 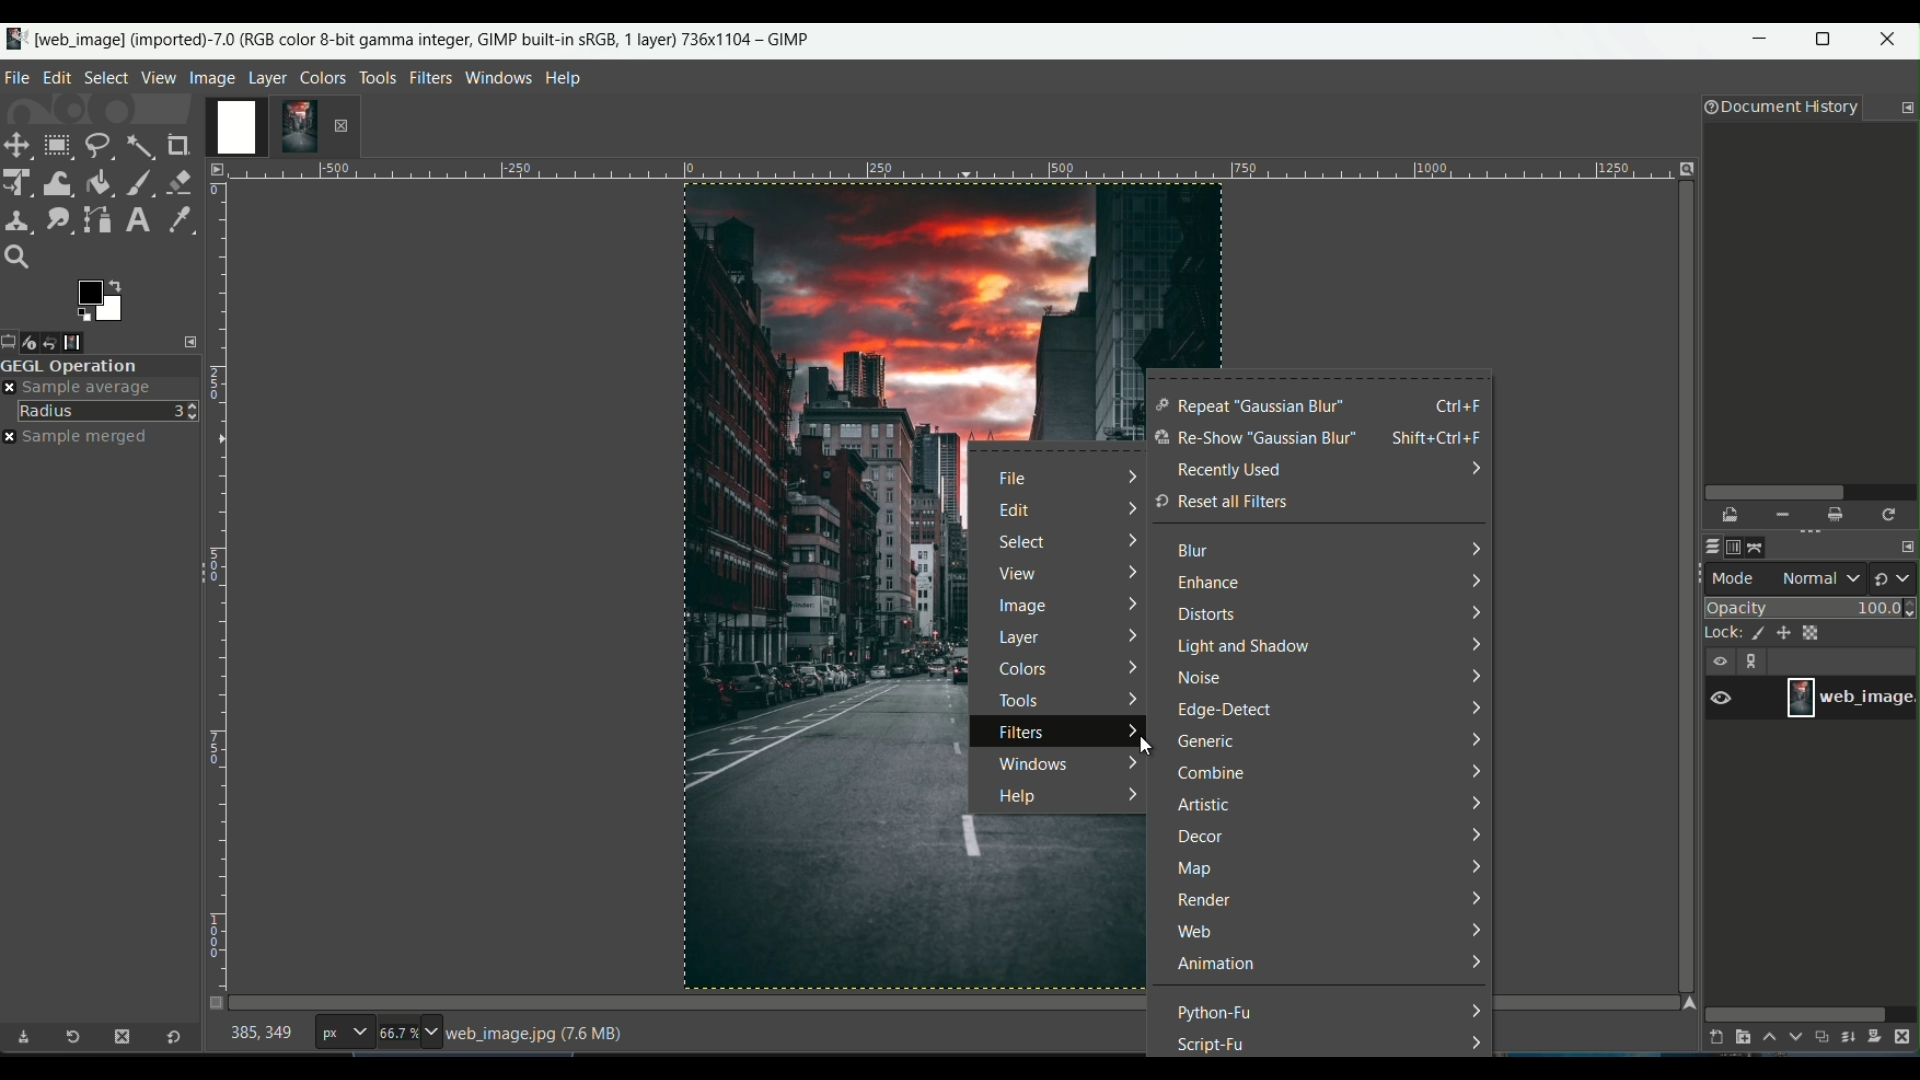 I want to click on images, so click(x=87, y=342).